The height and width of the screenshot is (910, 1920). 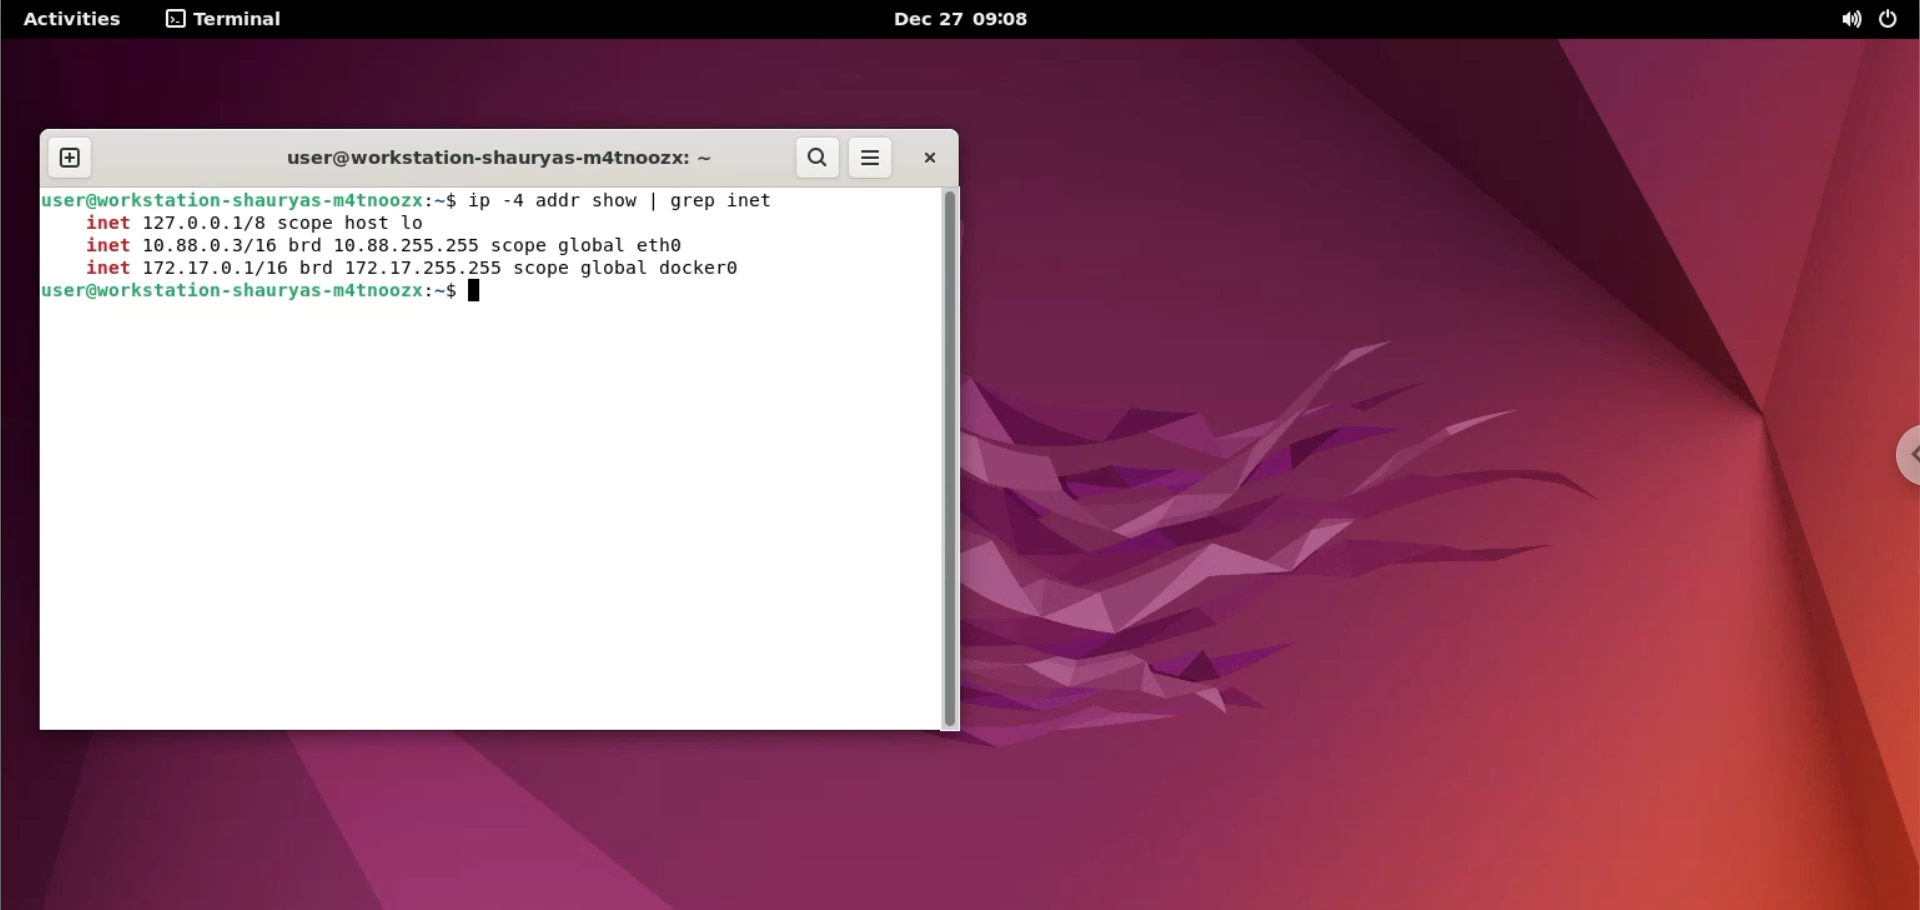 I want to click on user@workstation-shauryas-m4tnoozx:~, so click(x=491, y=157).